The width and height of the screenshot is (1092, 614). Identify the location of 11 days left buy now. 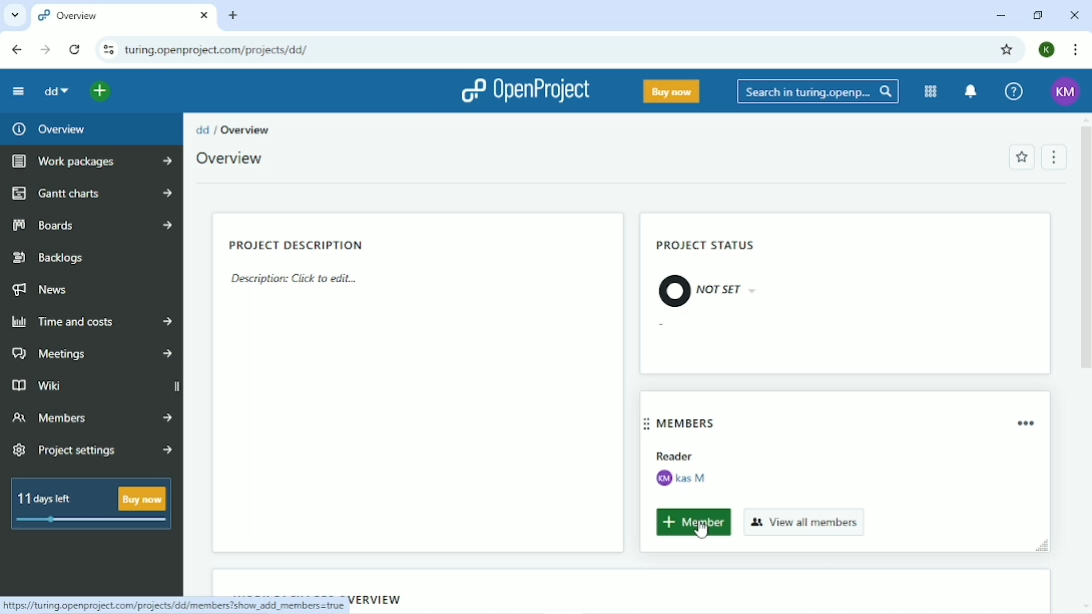
(89, 506).